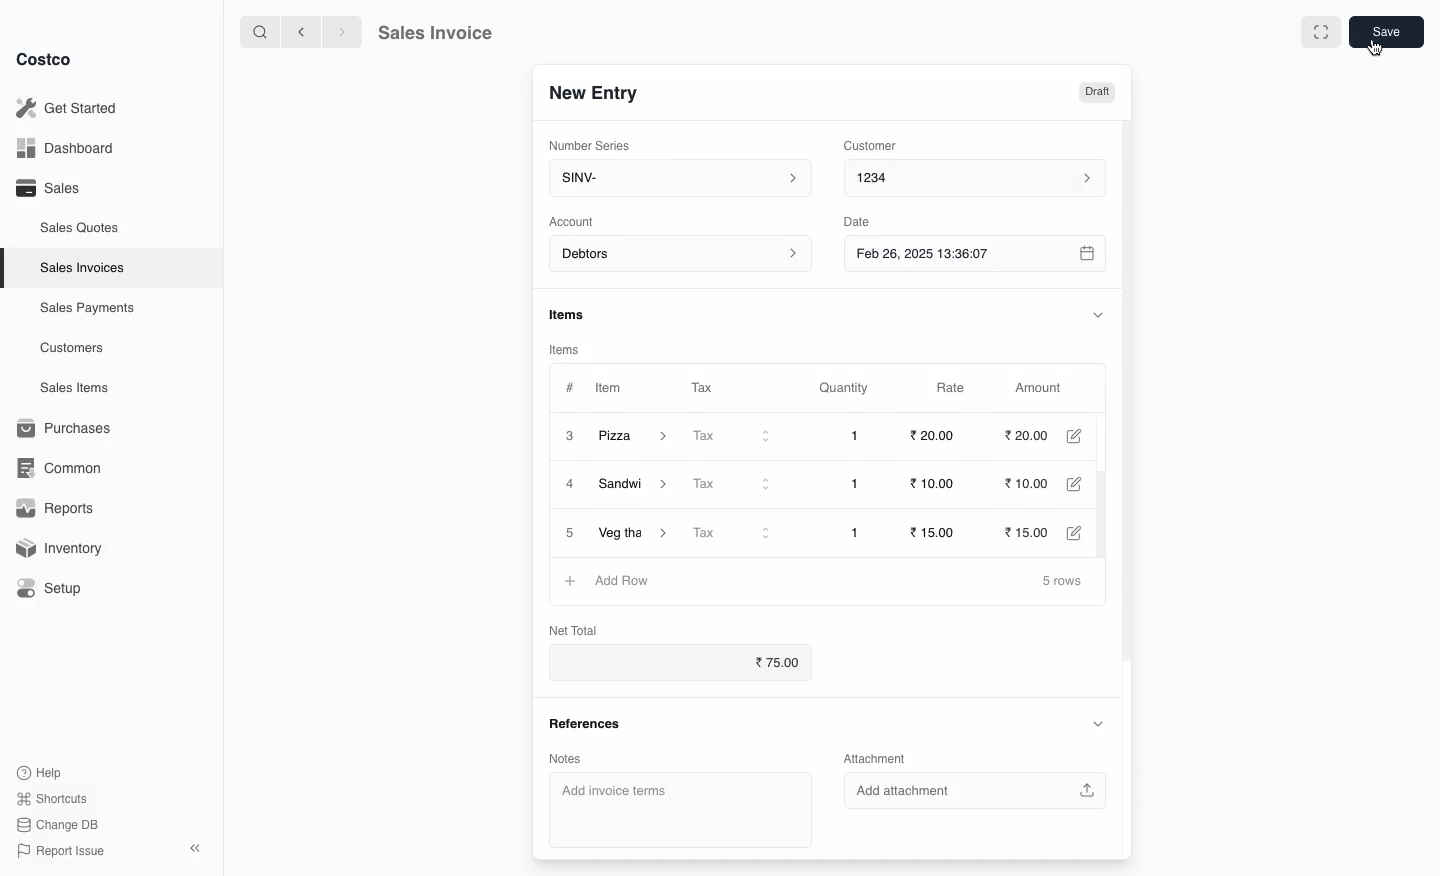 Image resolution: width=1440 pixels, height=876 pixels. What do you see at coordinates (679, 180) in the screenshot?
I see `SINV-` at bounding box center [679, 180].